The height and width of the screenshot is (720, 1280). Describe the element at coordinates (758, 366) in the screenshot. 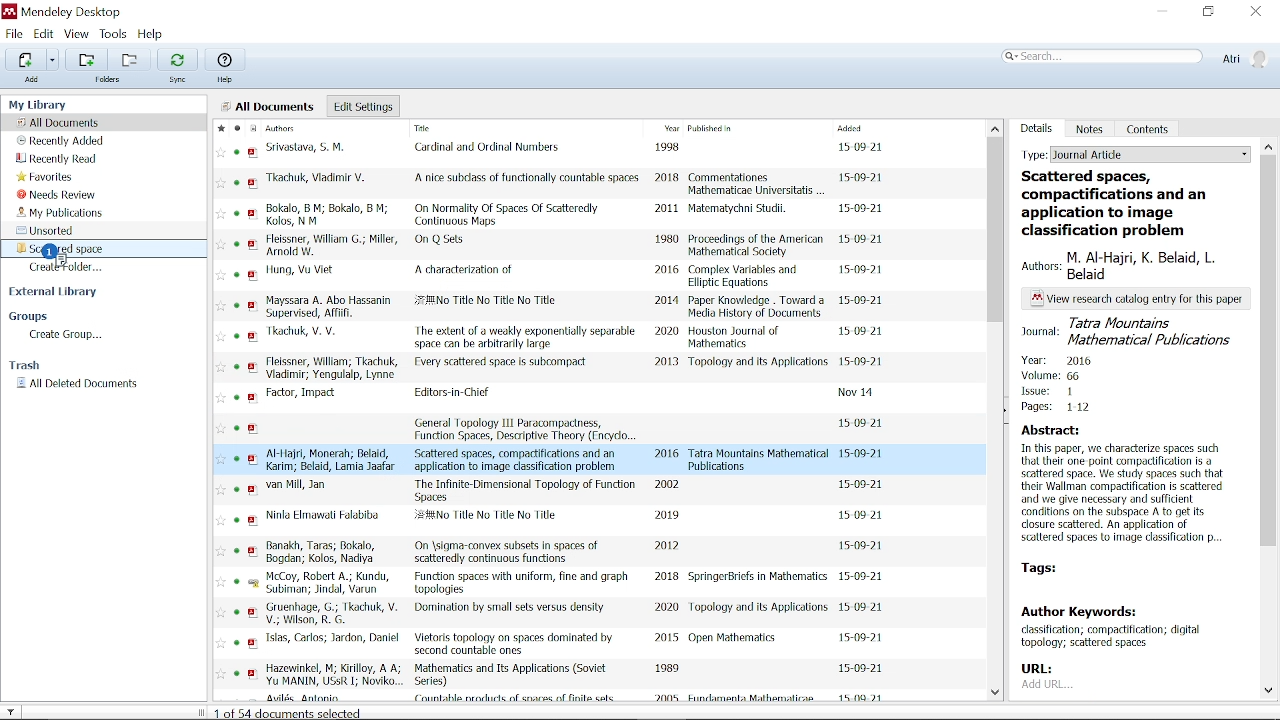

I see `Topology and its Applications` at that location.